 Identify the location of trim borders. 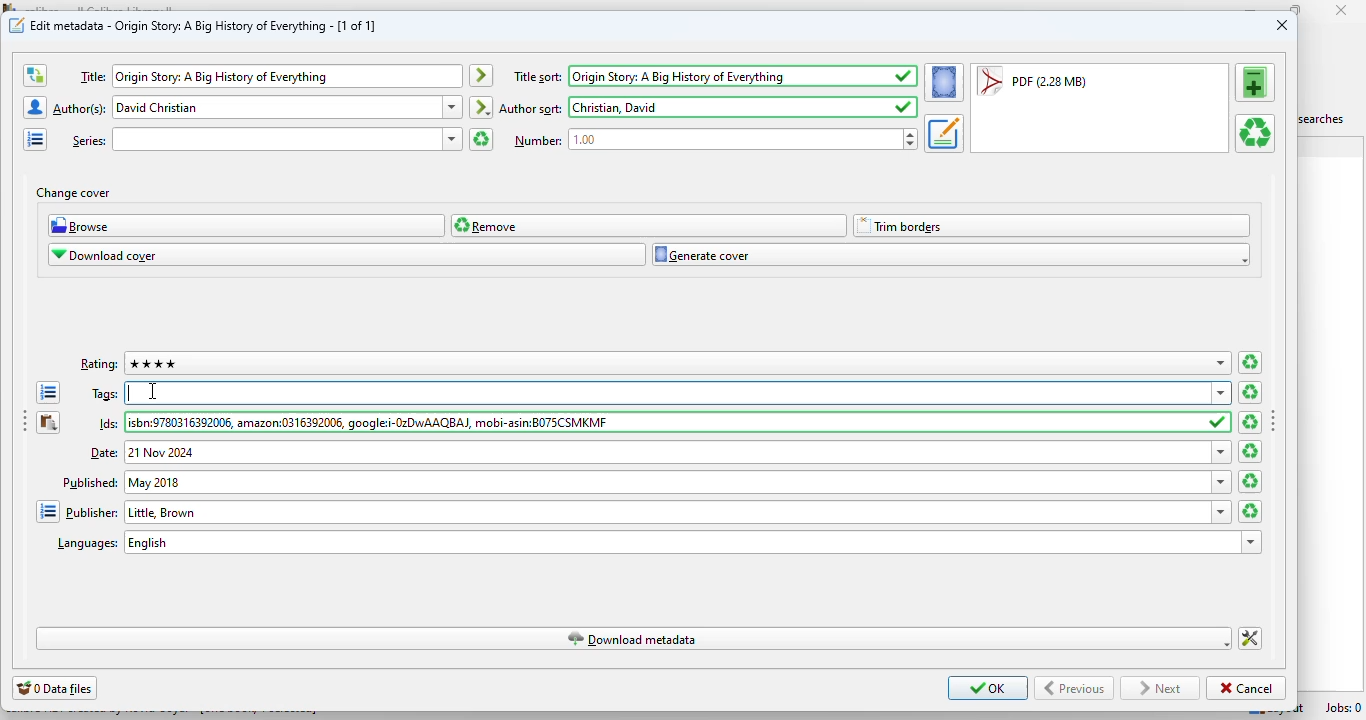
(1051, 226).